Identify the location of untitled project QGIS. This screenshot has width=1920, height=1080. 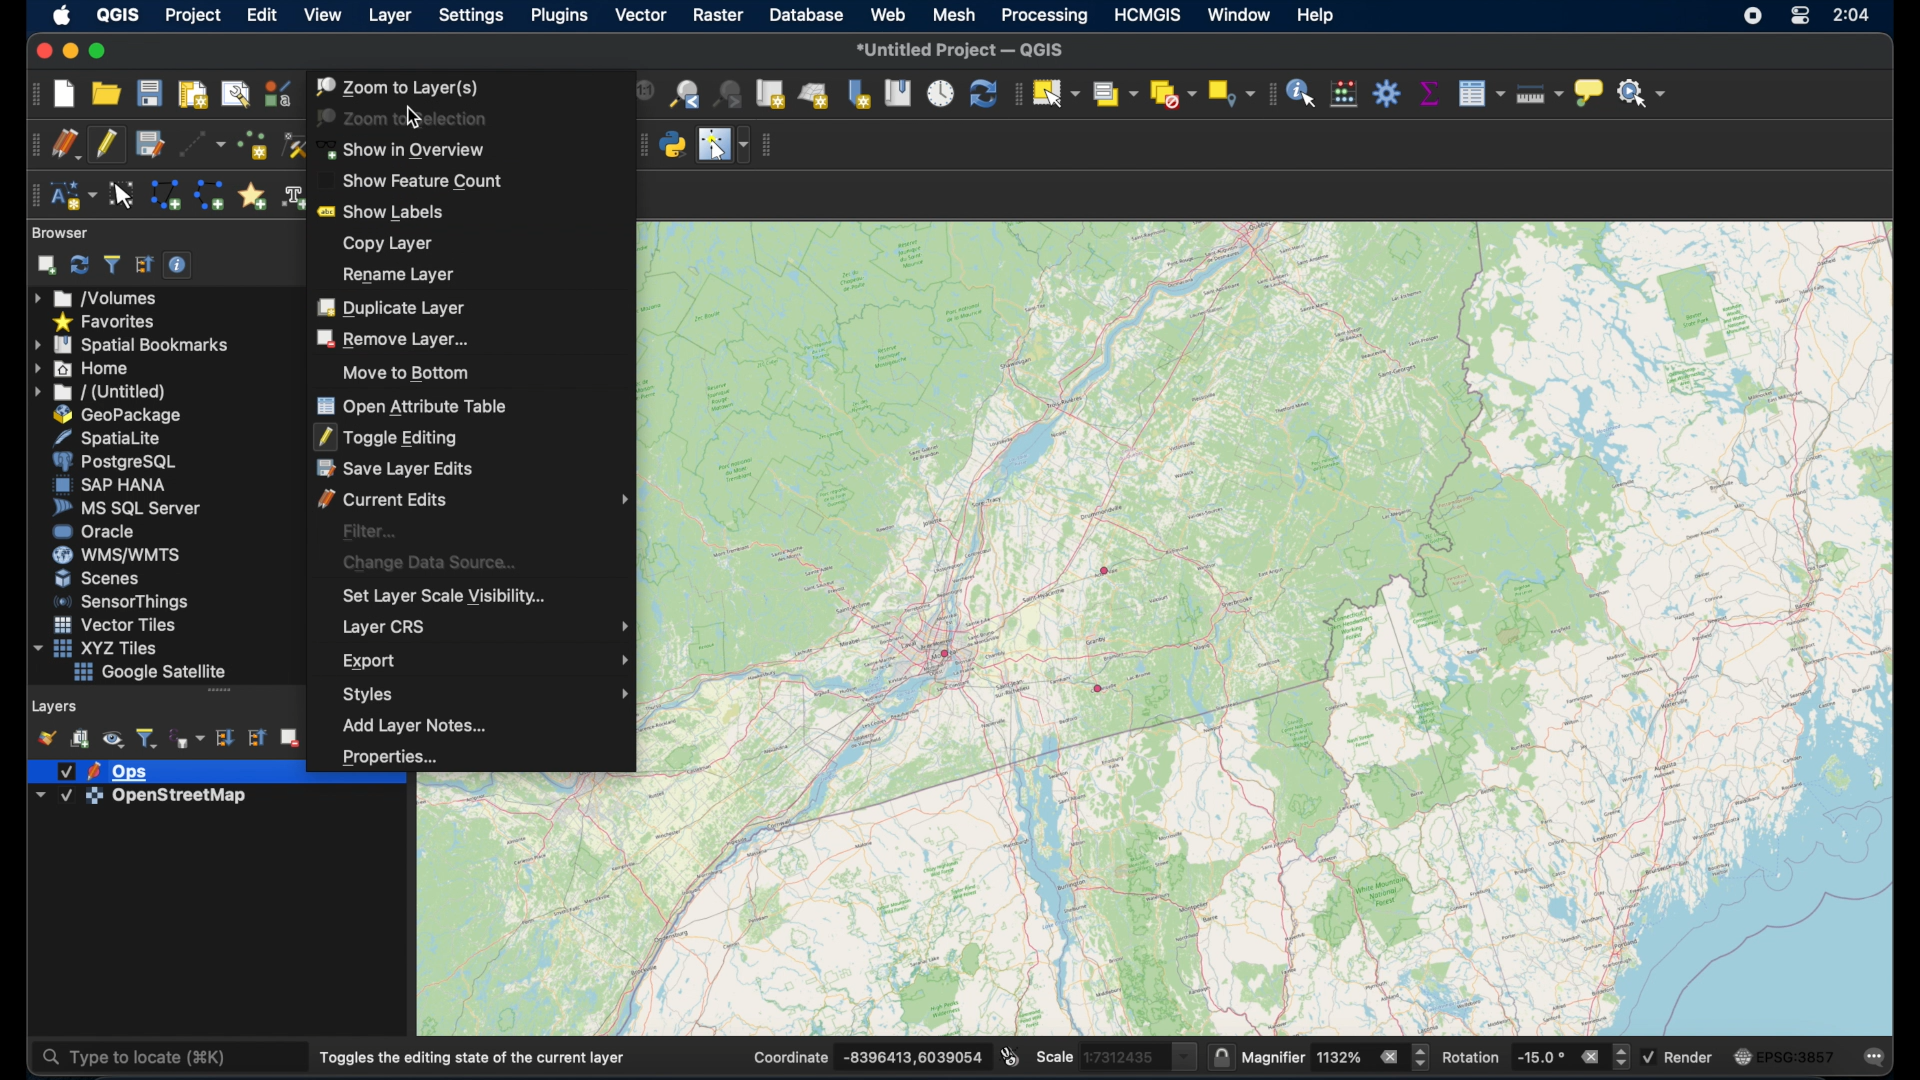
(967, 49).